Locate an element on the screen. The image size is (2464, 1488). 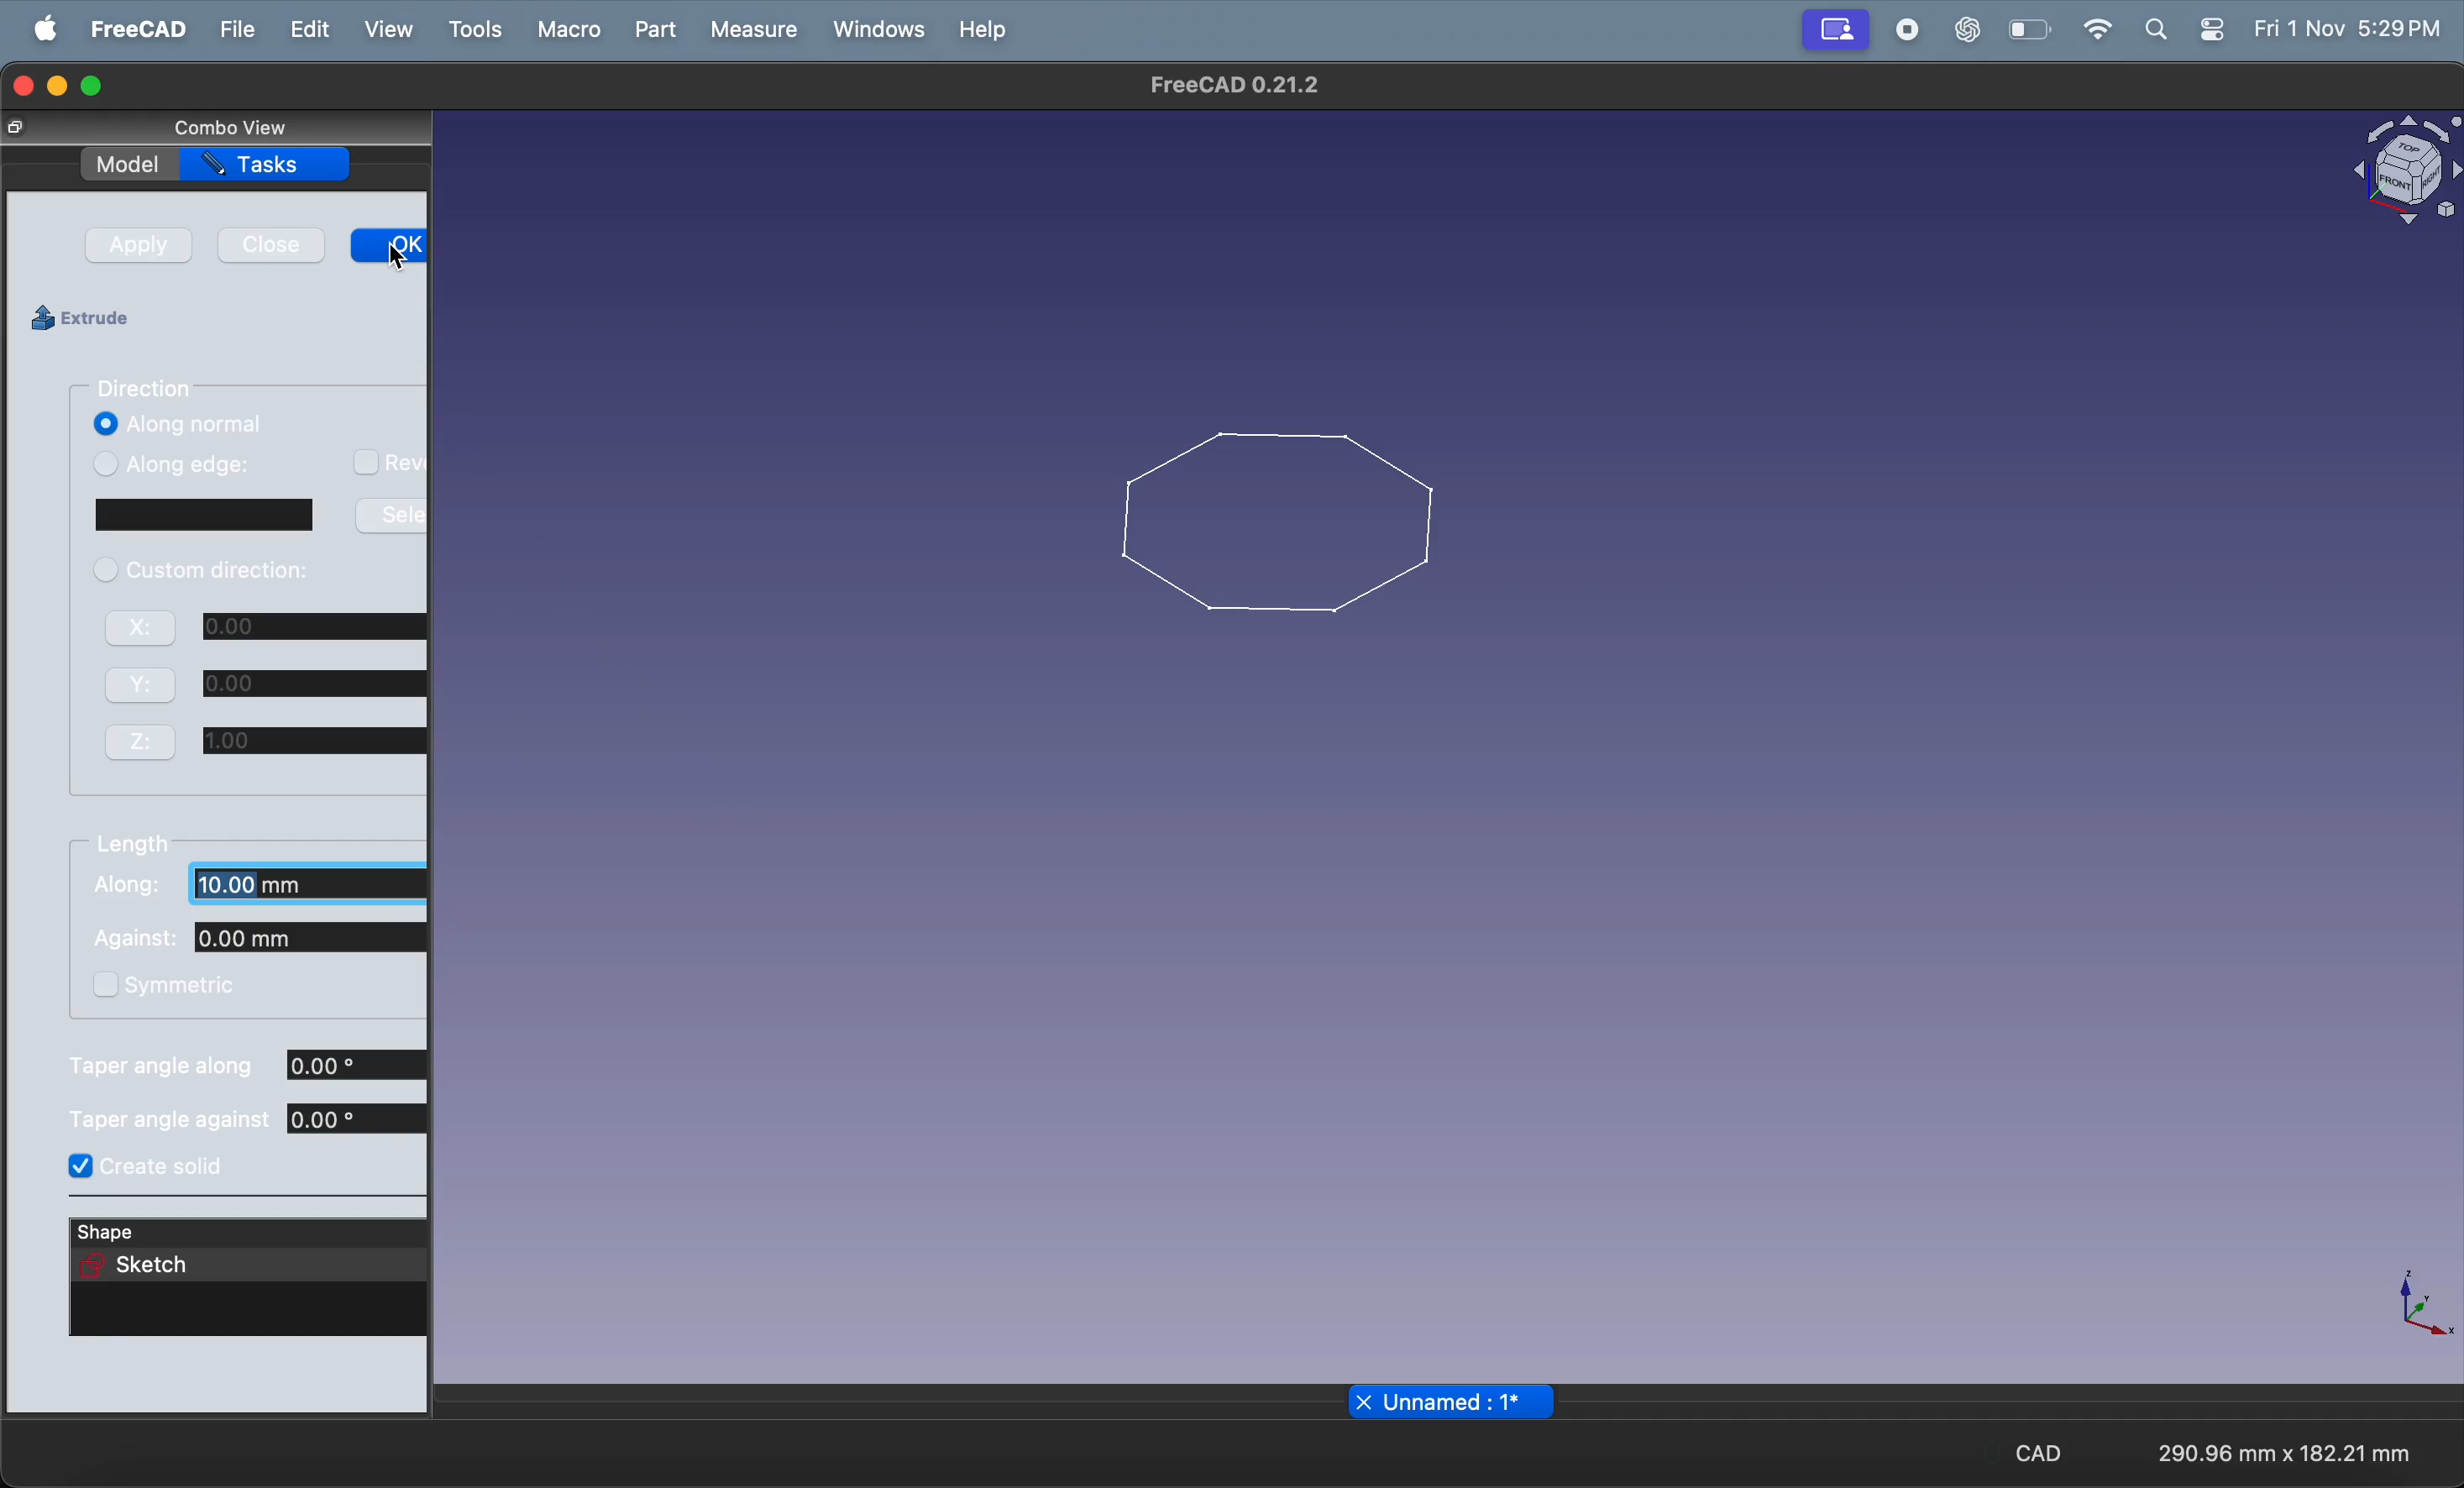
record is located at coordinates (1912, 31).